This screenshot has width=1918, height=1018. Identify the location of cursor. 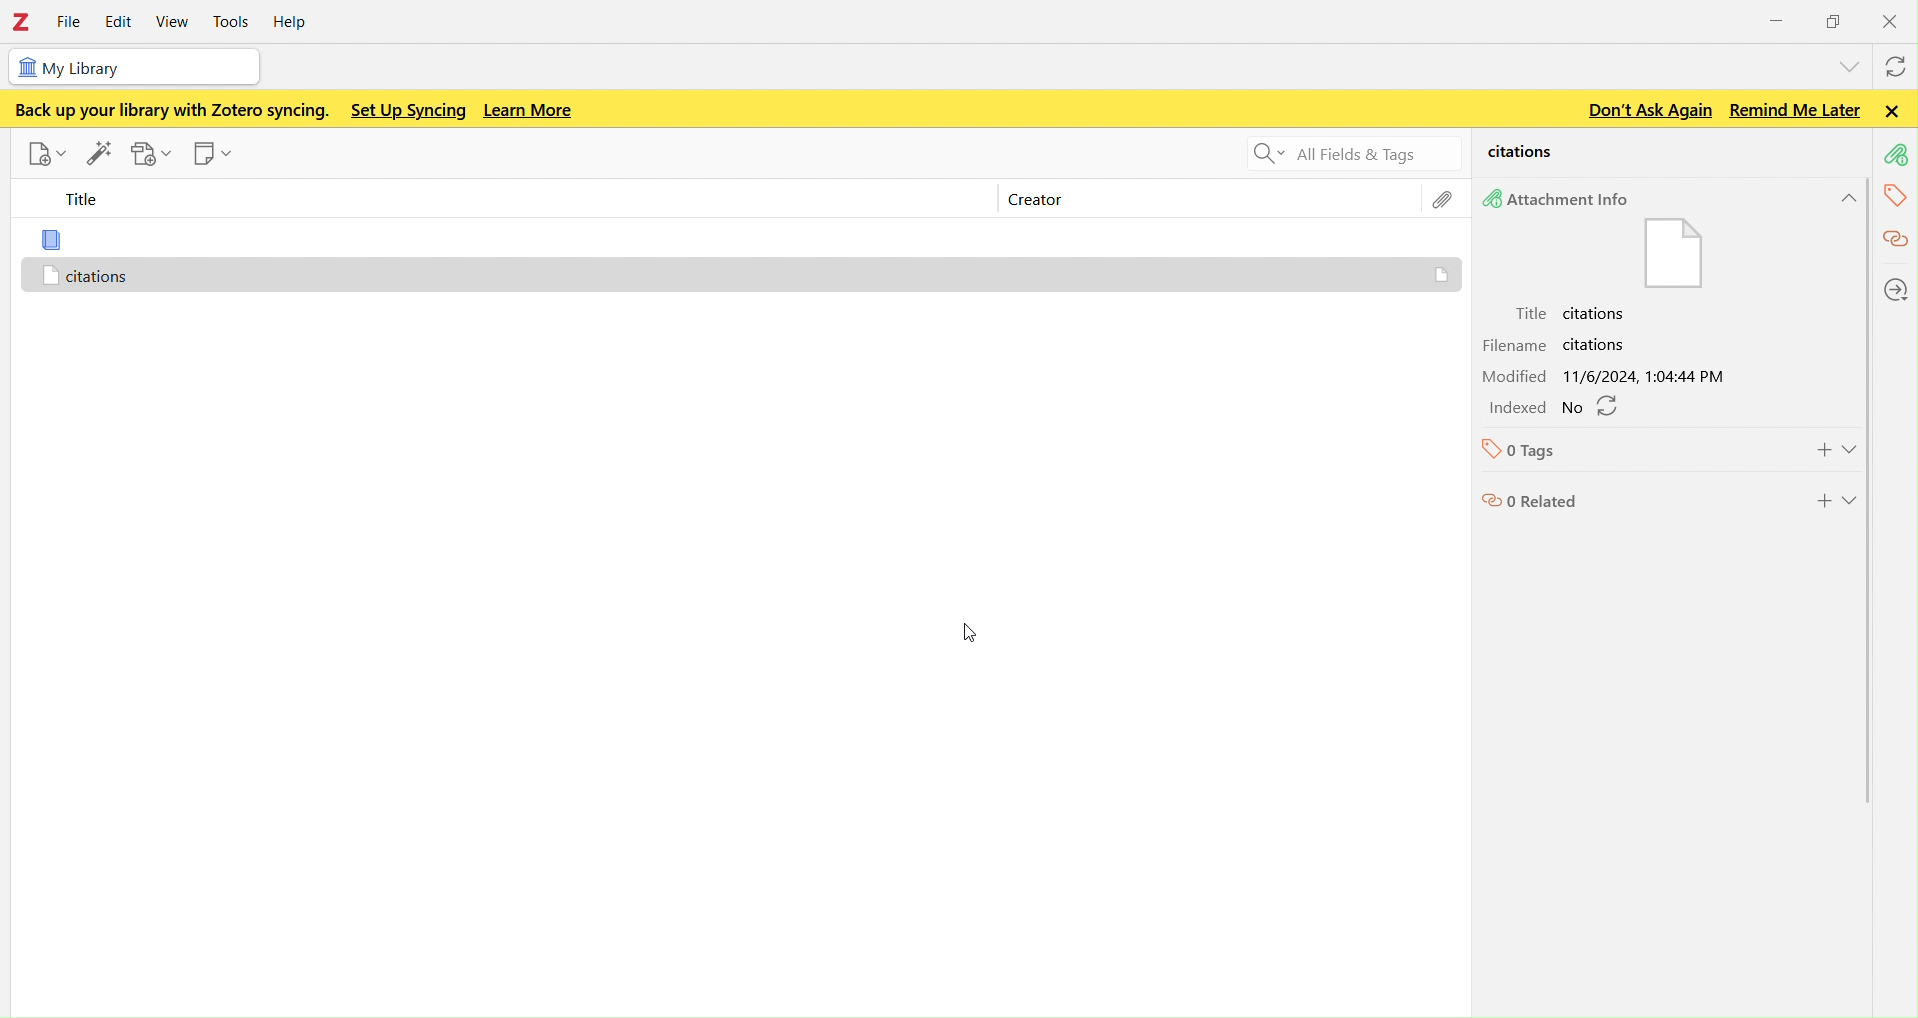
(973, 634).